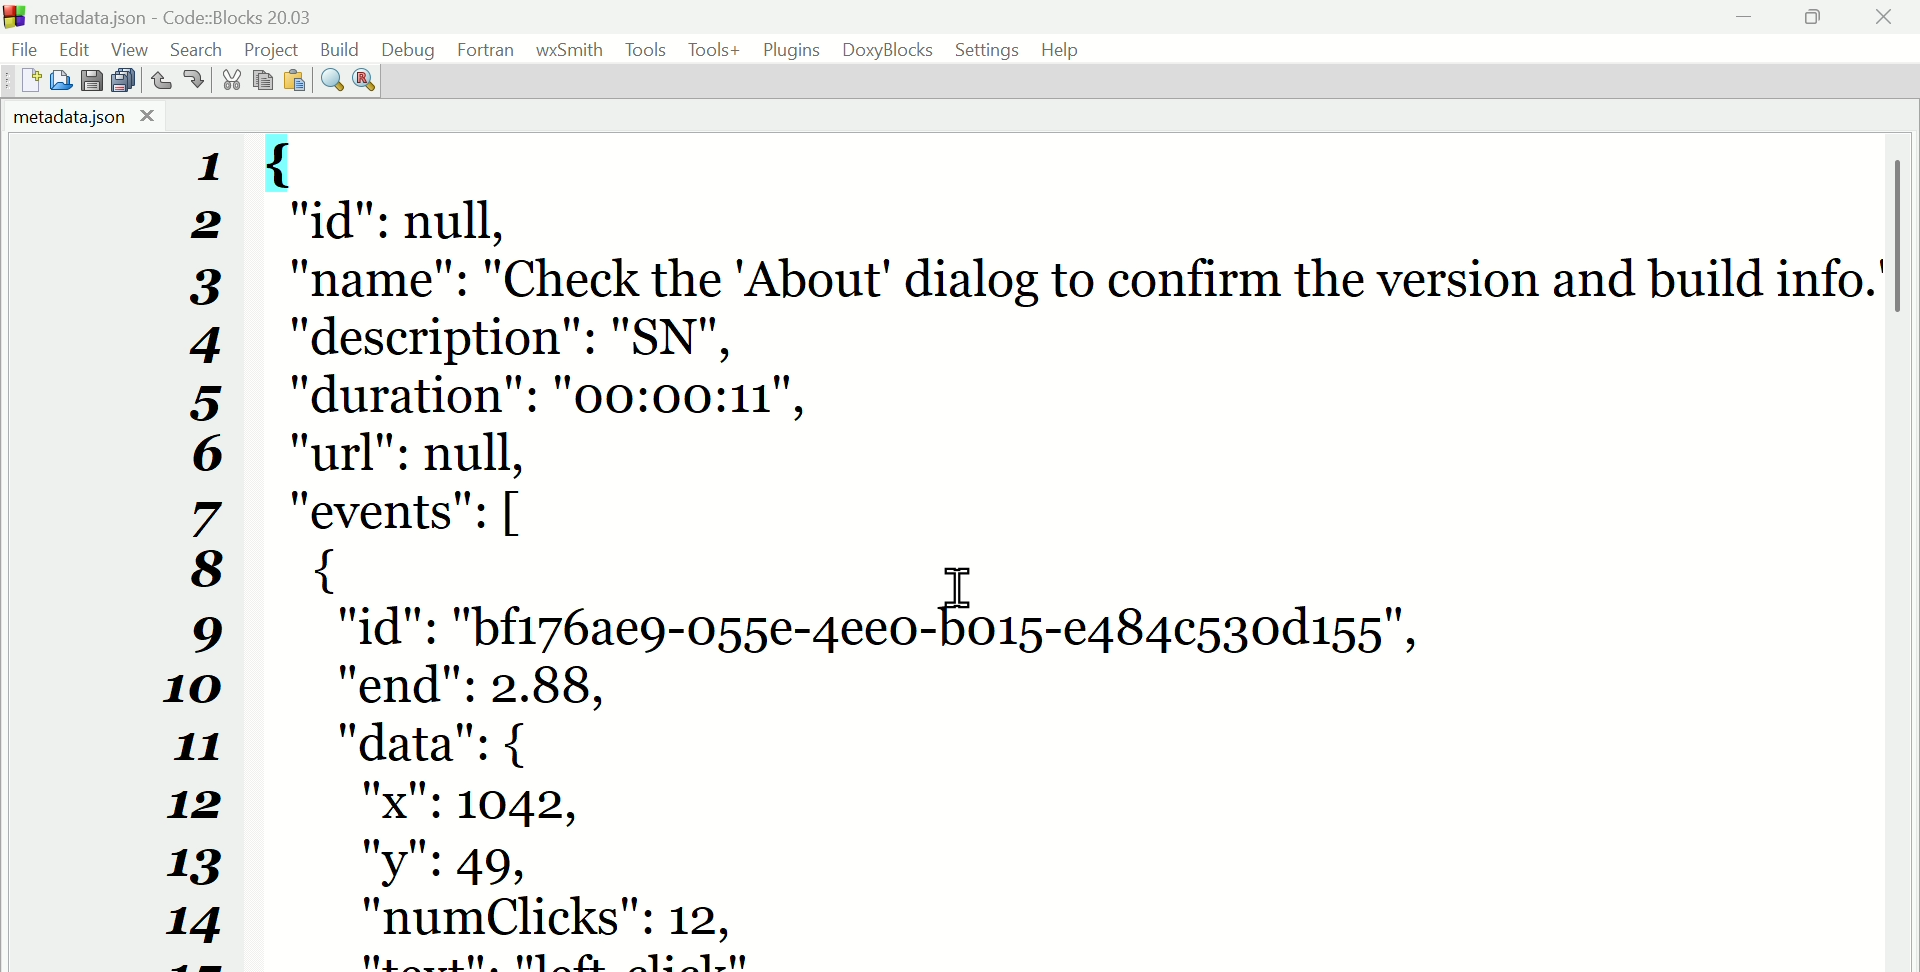 This screenshot has width=1920, height=972. What do you see at coordinates (64, 78) in the screenshot?
I see `Open` at bounding box center [64, 78].